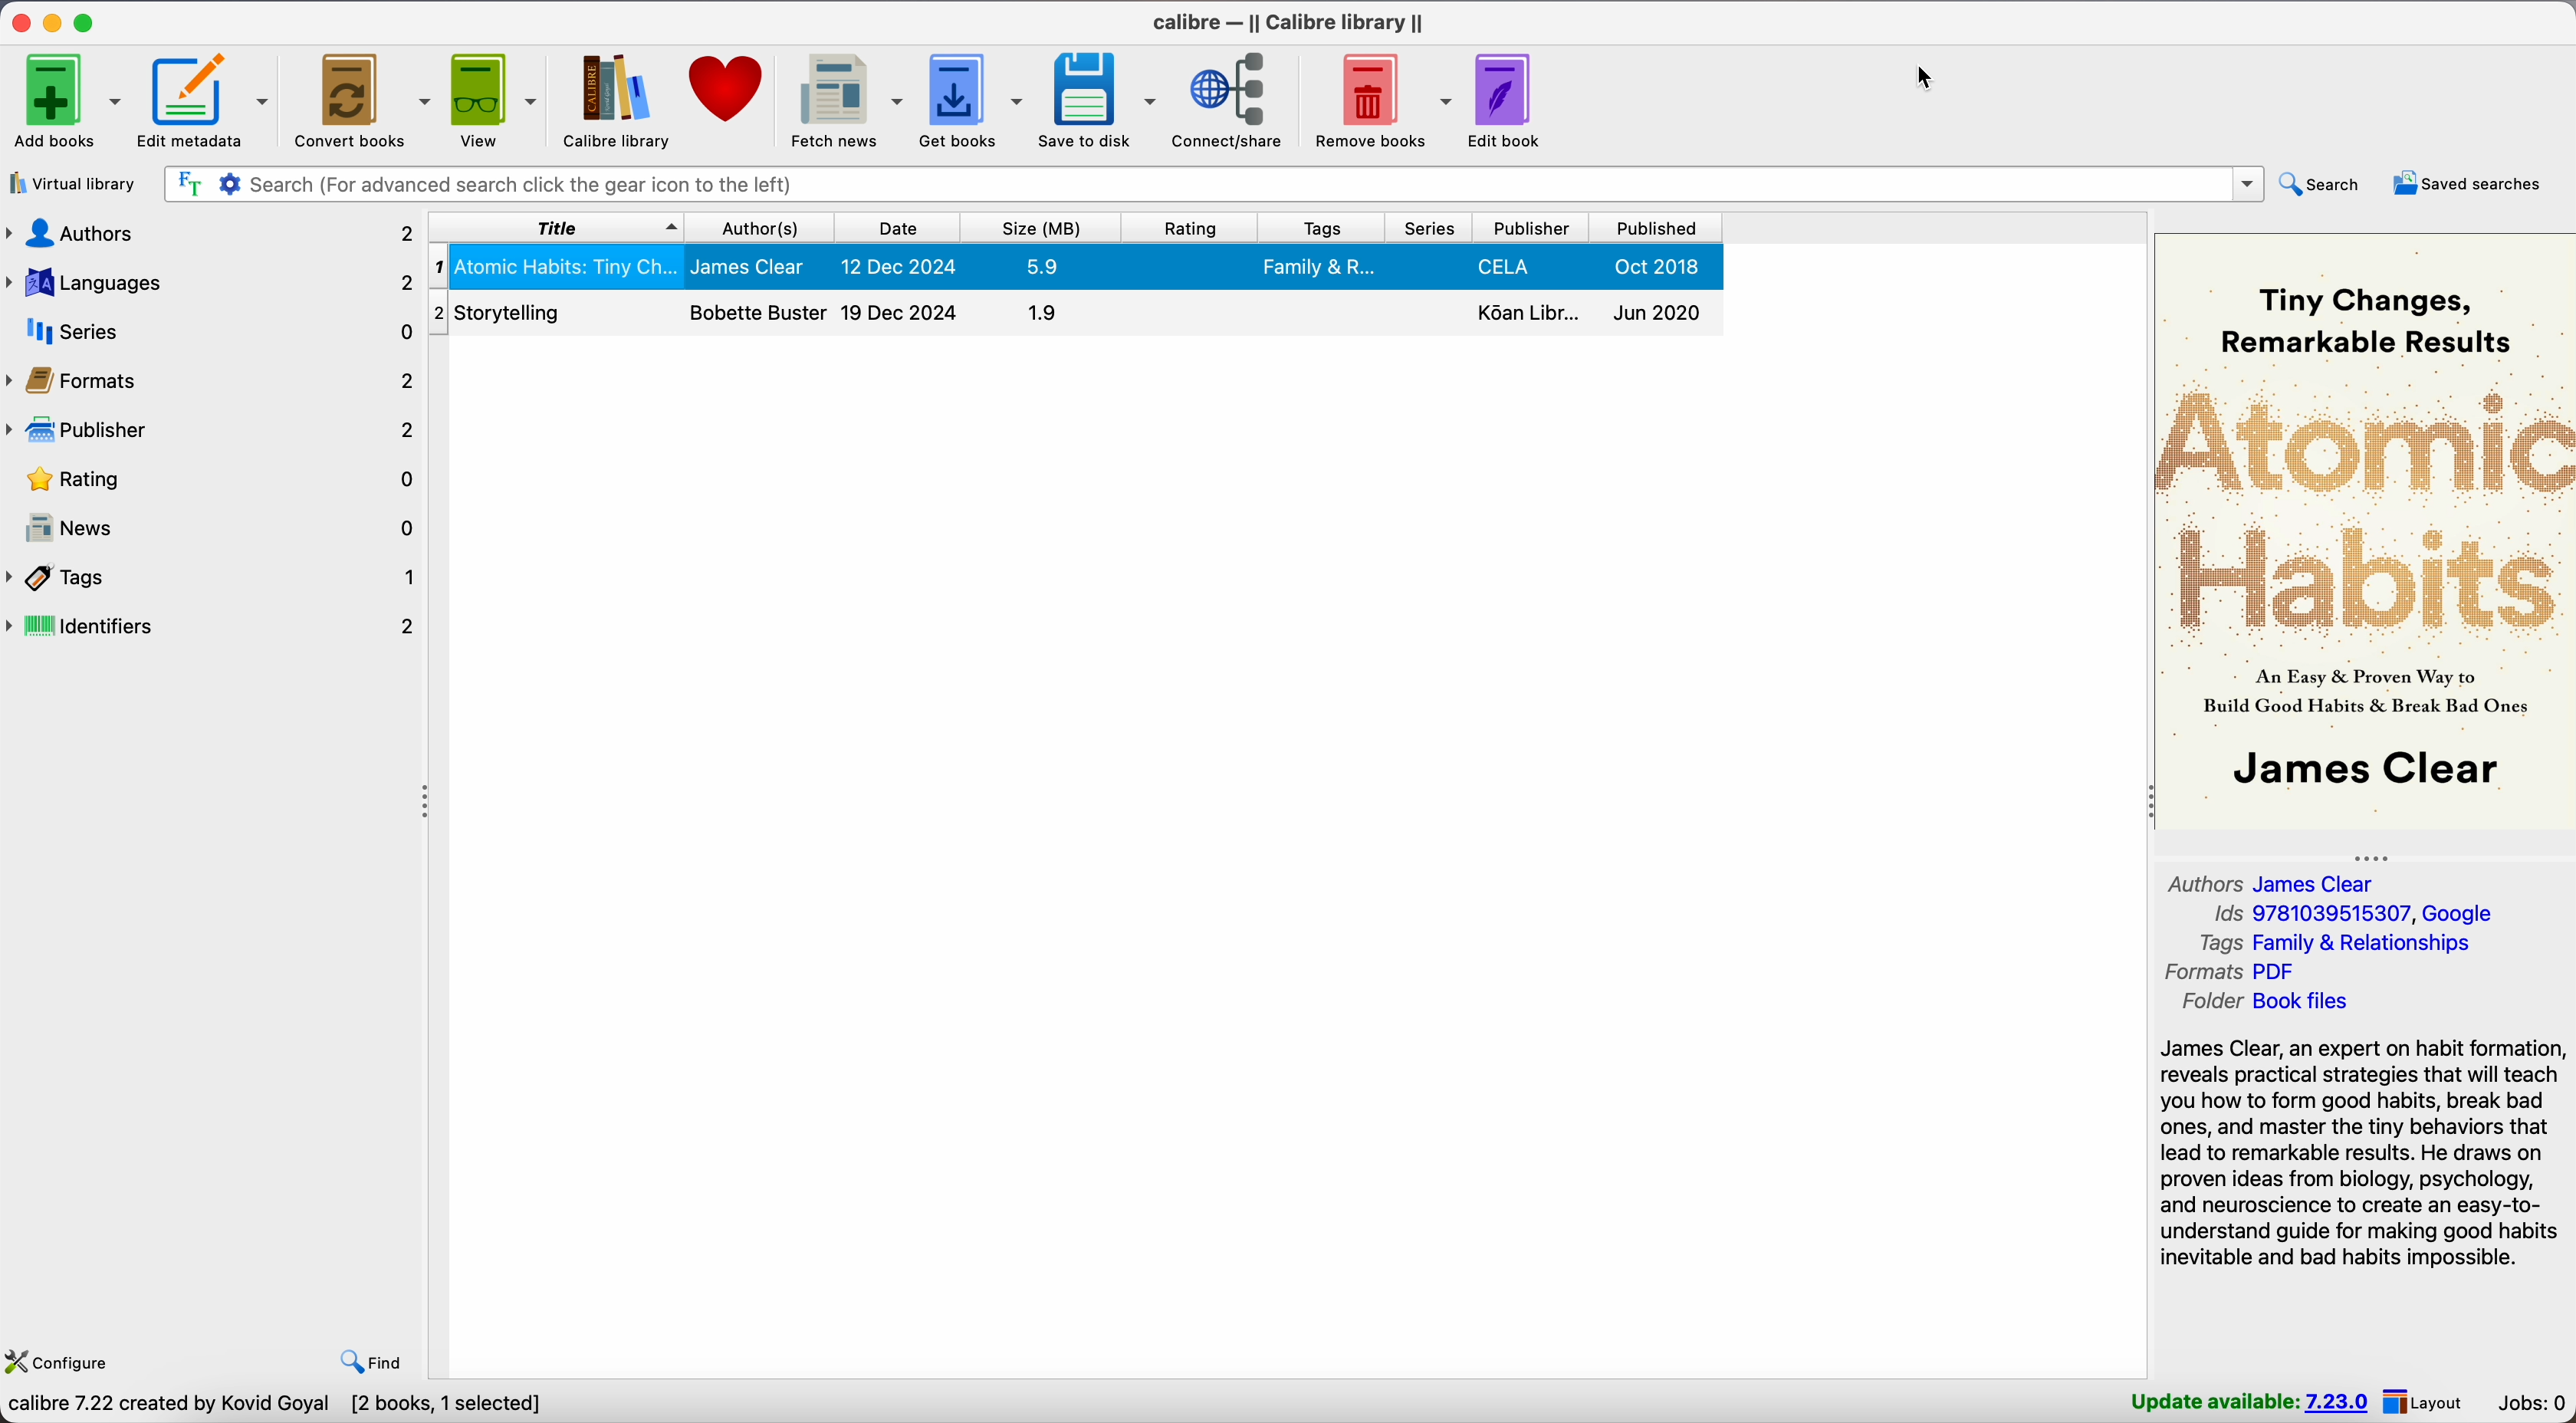  What do you see at coordinates (1214, 185) in the screenshot?
I see `search bar` at bounding box center [1214, 185].